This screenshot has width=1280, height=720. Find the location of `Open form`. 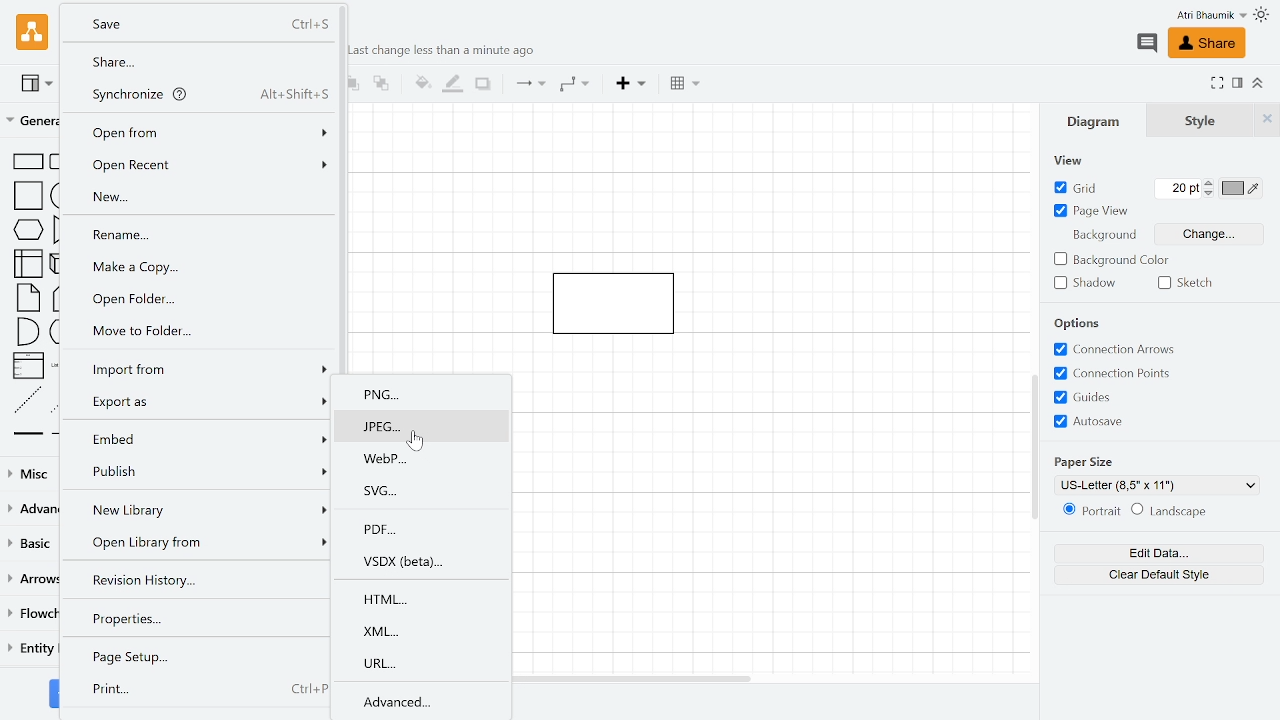

Open form is located at coordinates (203, 131).